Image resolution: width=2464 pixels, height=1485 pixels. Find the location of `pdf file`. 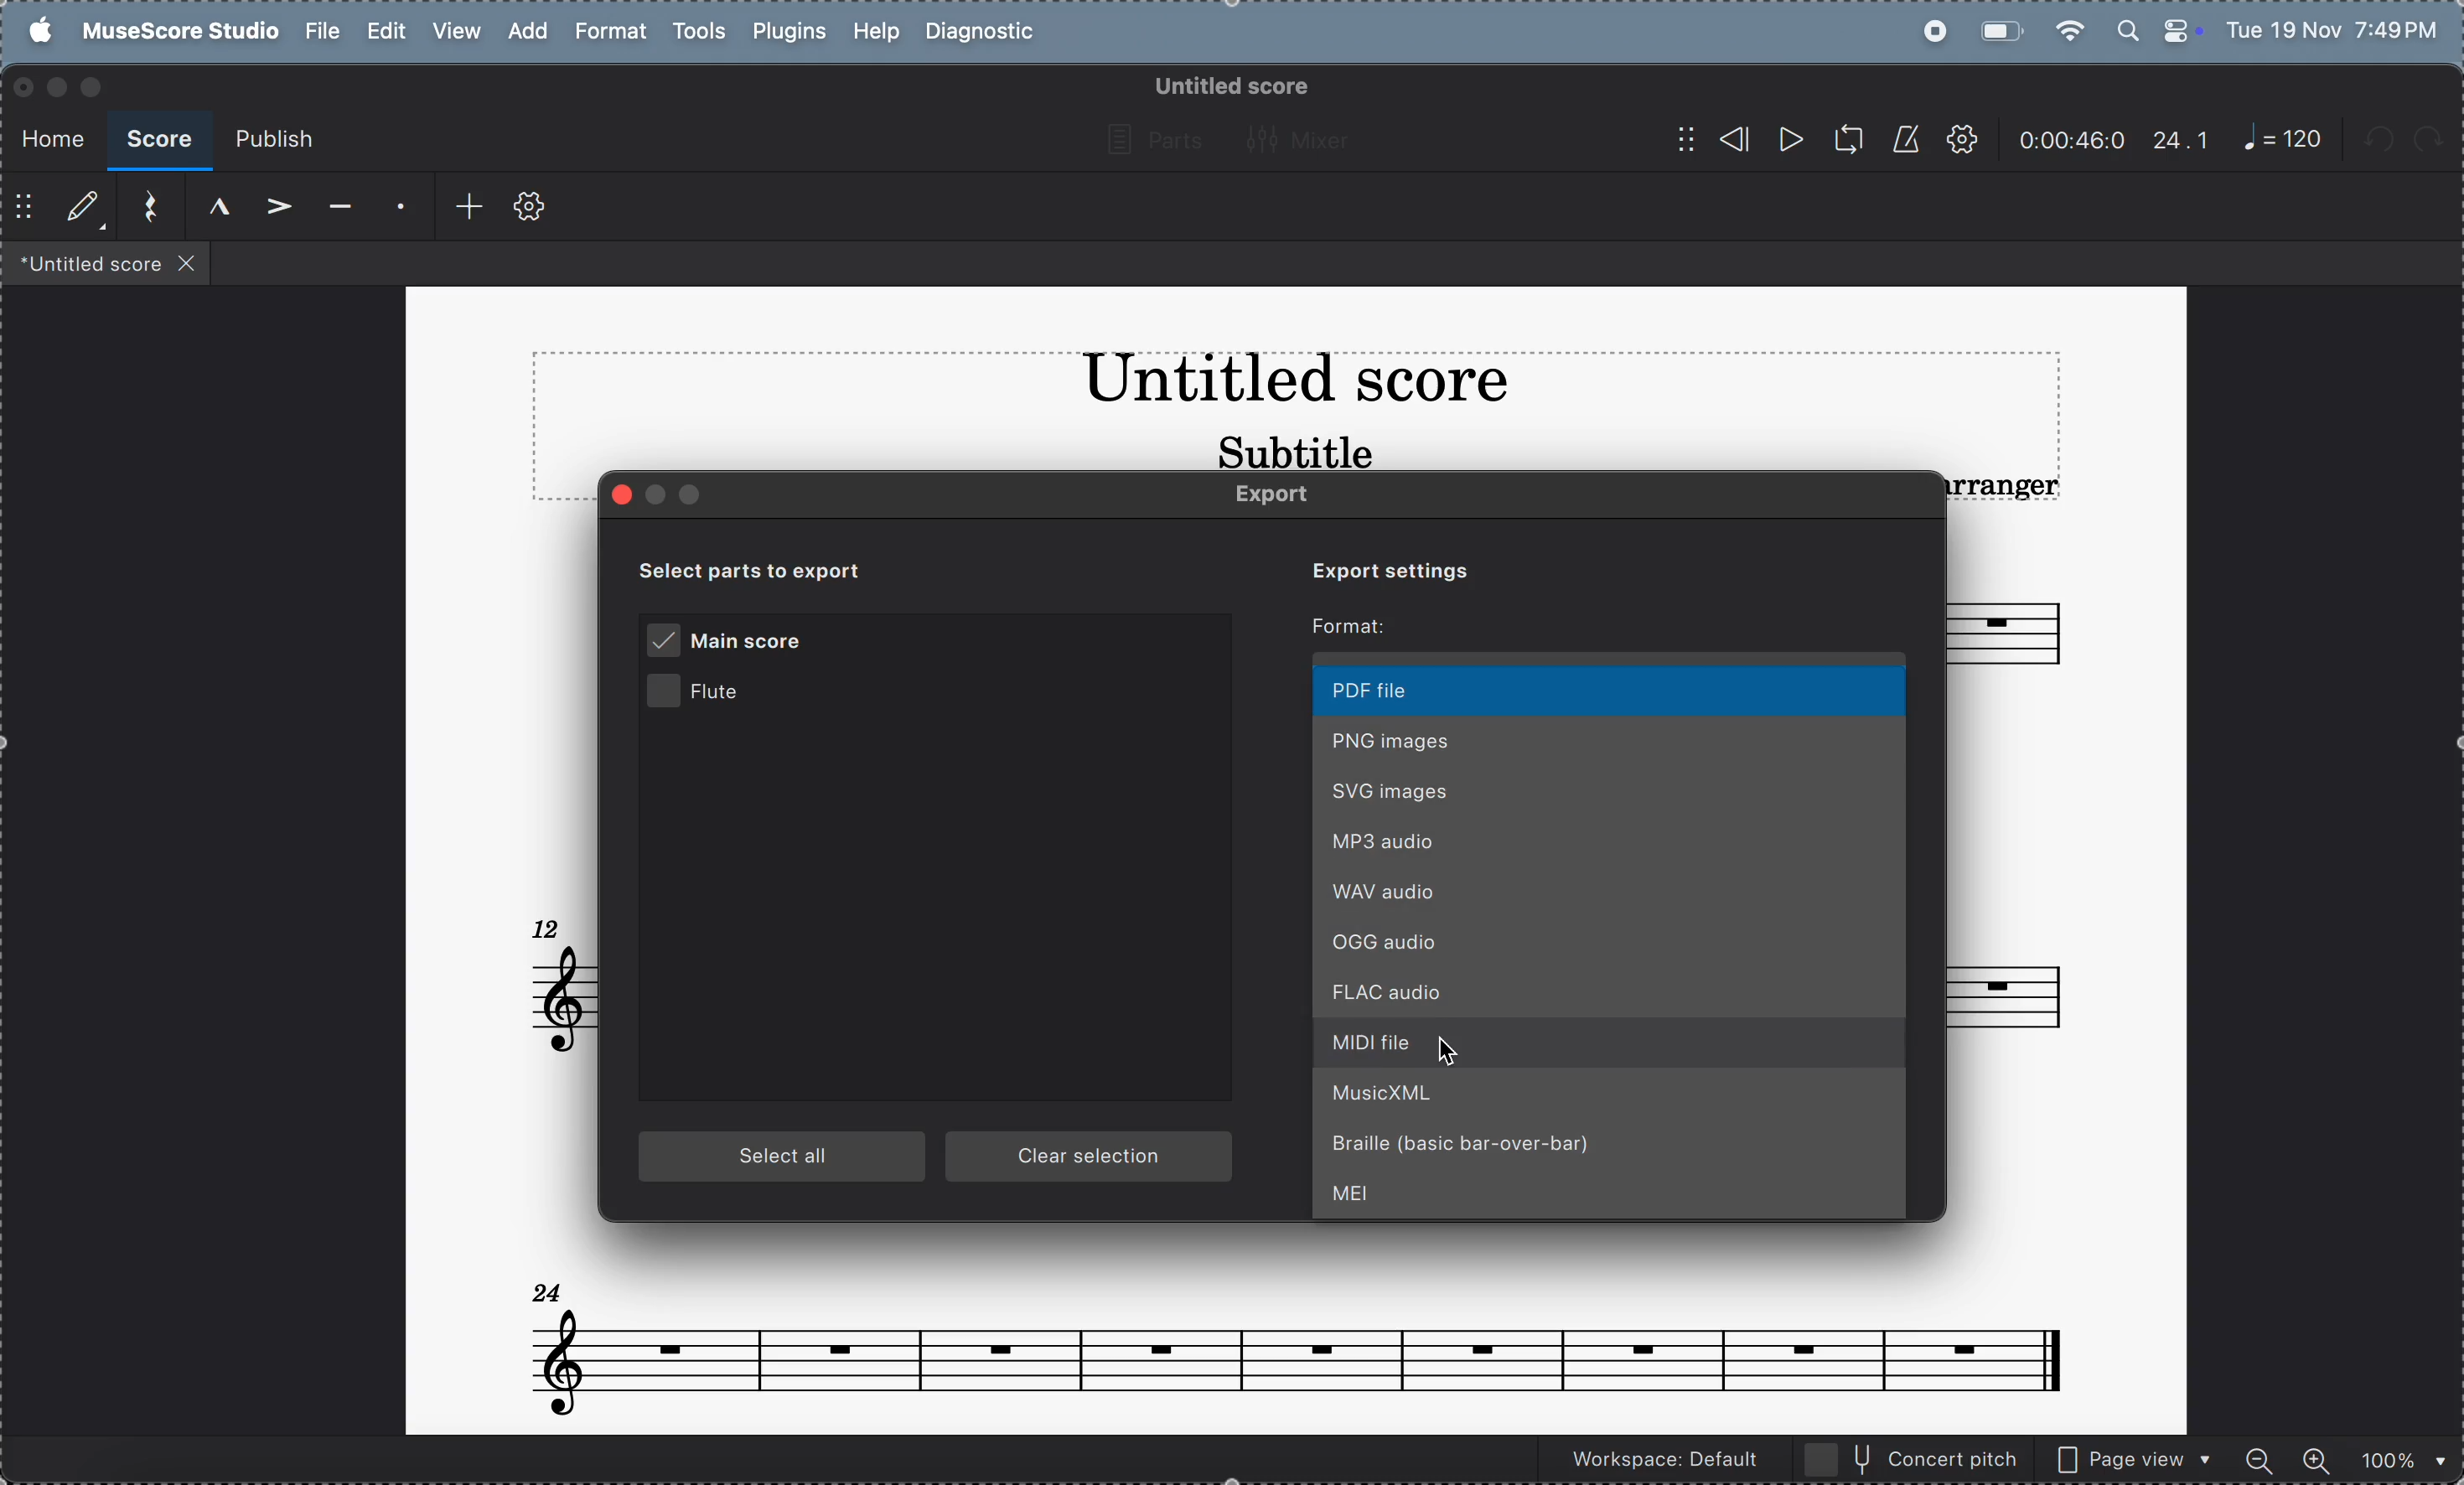

pdf file is located at coordinates (1611, 690).